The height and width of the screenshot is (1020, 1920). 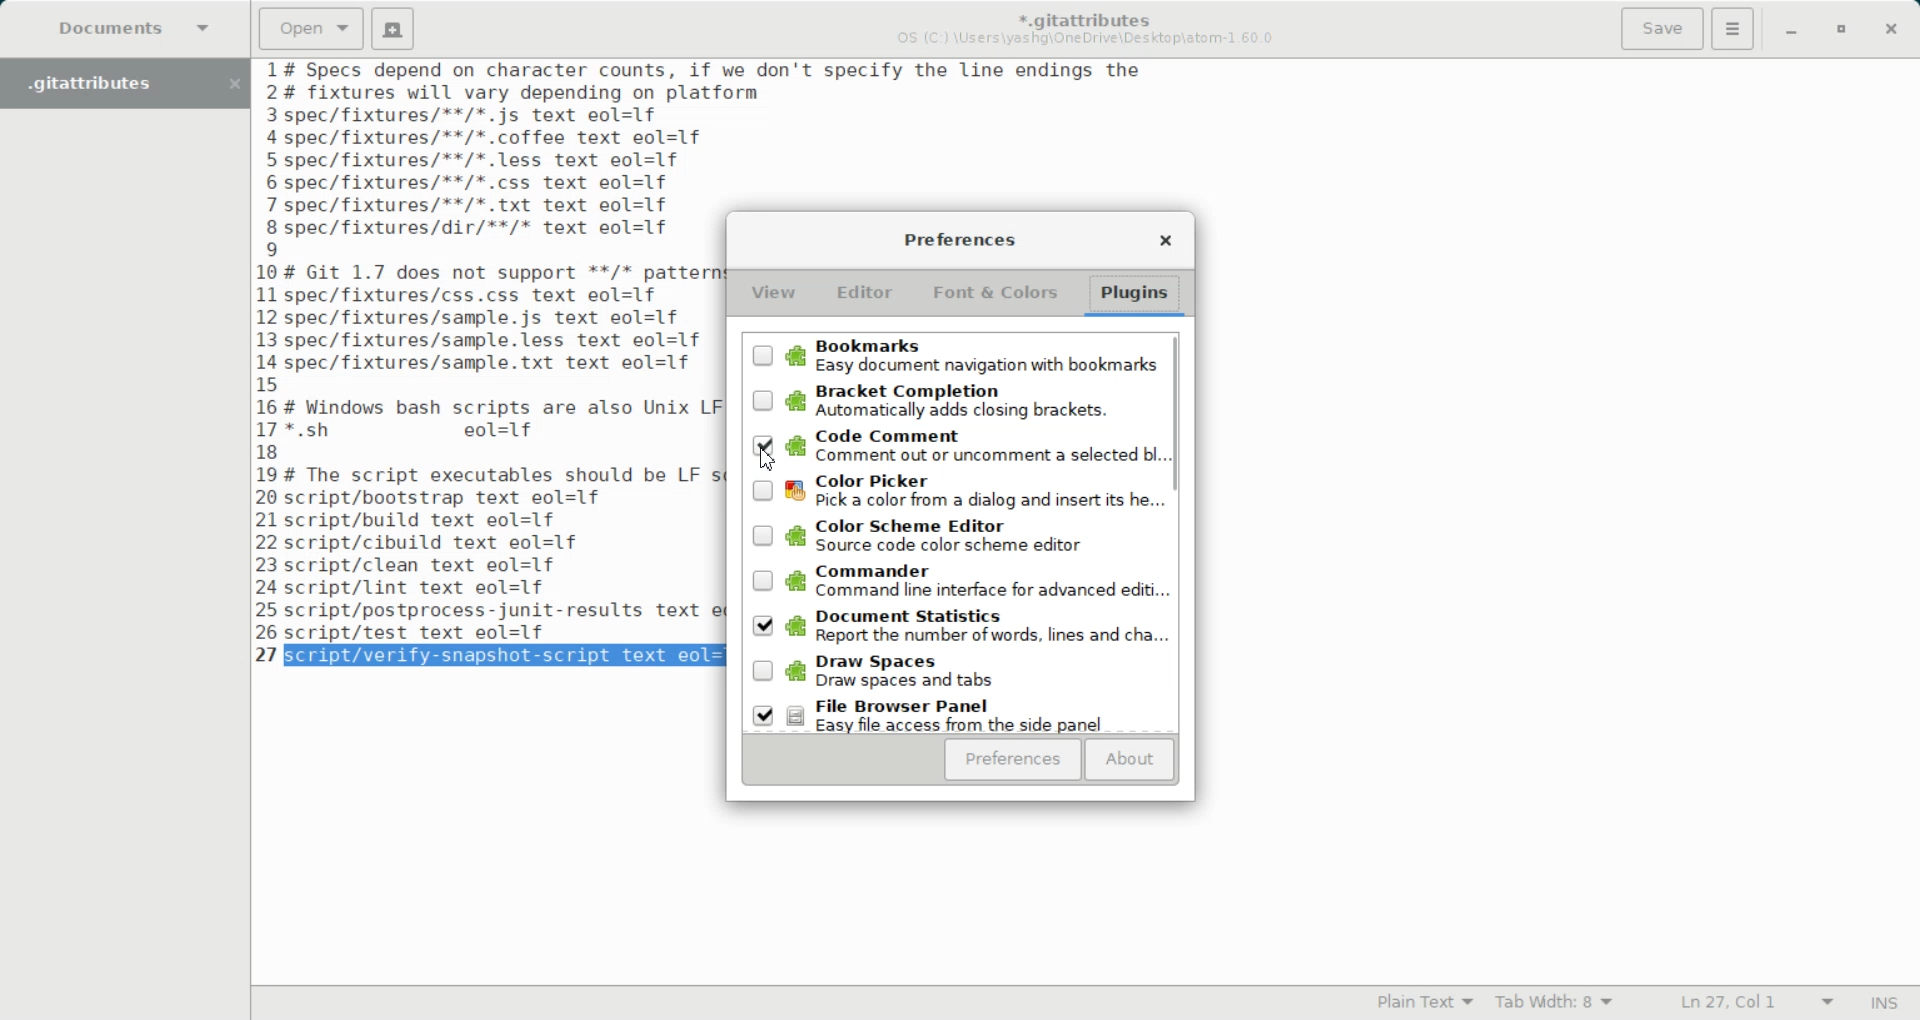 I want to click on text line number: 27, so click(x=269, y=654).